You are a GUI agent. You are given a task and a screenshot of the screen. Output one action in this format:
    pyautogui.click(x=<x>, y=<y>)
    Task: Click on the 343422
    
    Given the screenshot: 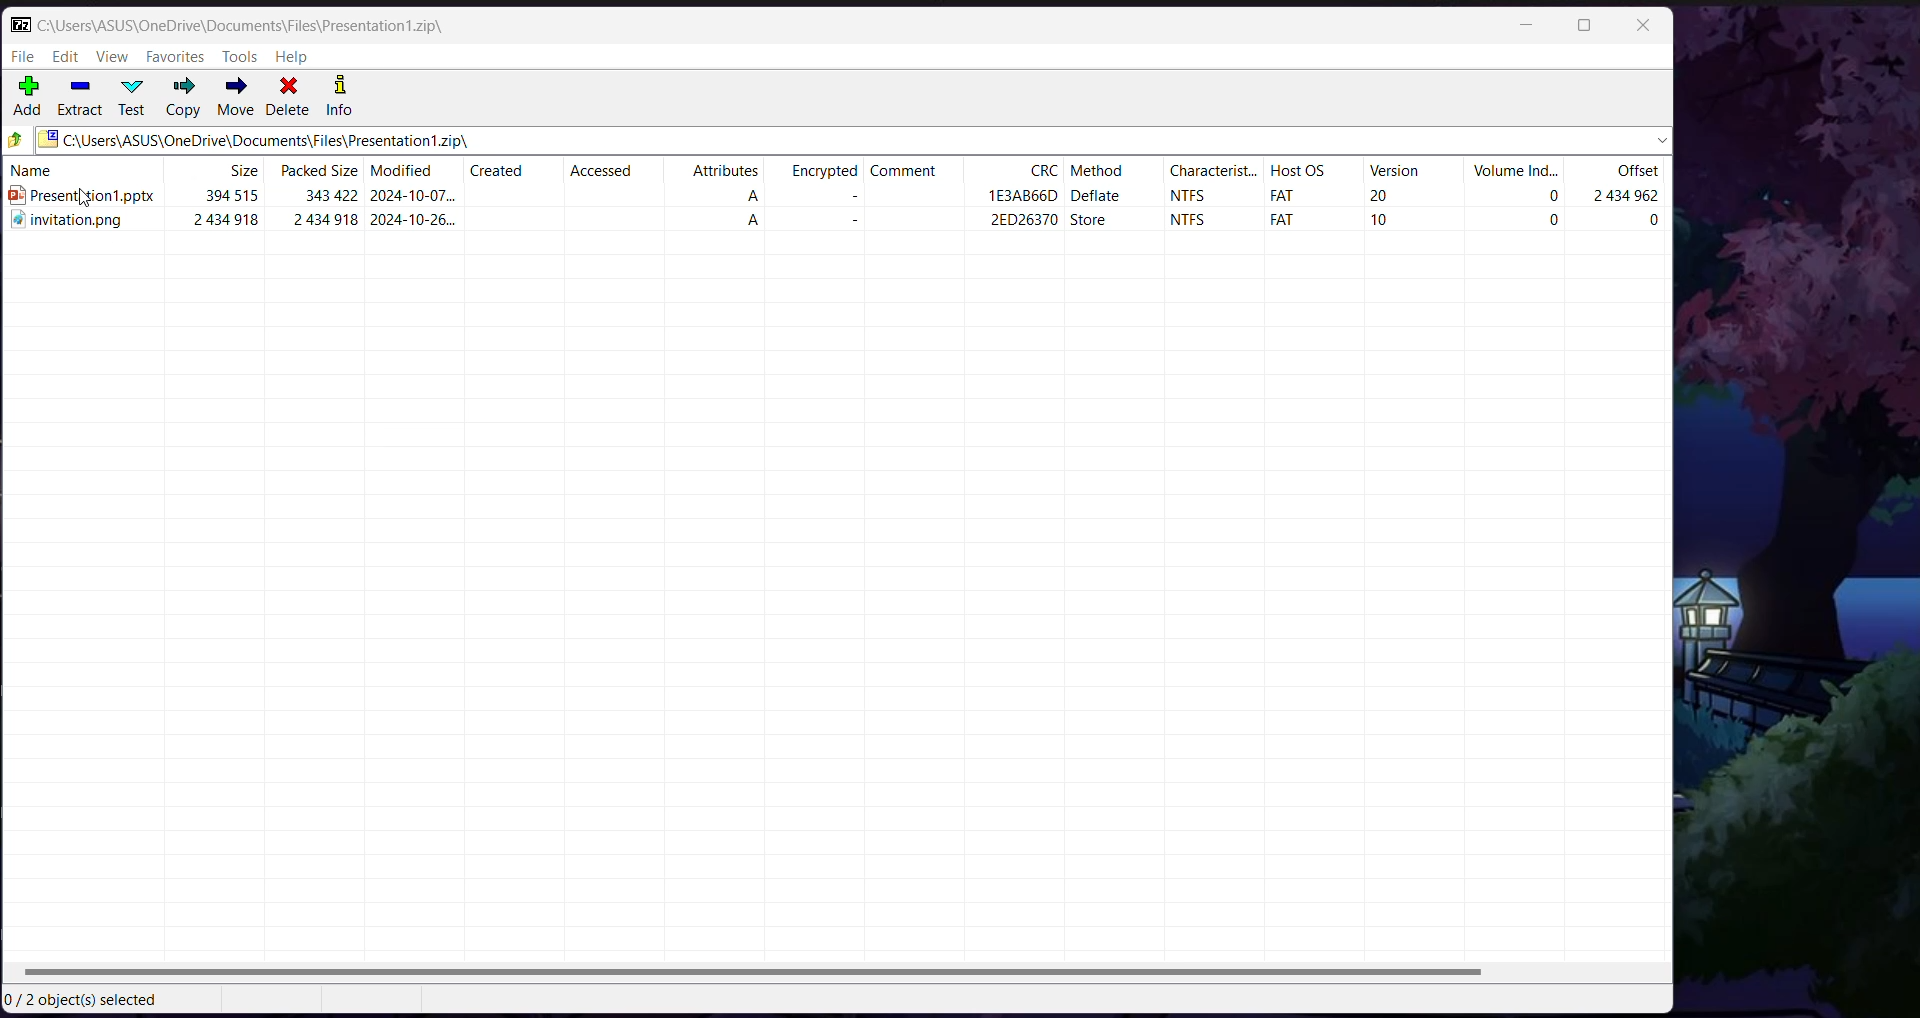 What is the action you would take?
    pyautogui.click(x=329, y=195)
    